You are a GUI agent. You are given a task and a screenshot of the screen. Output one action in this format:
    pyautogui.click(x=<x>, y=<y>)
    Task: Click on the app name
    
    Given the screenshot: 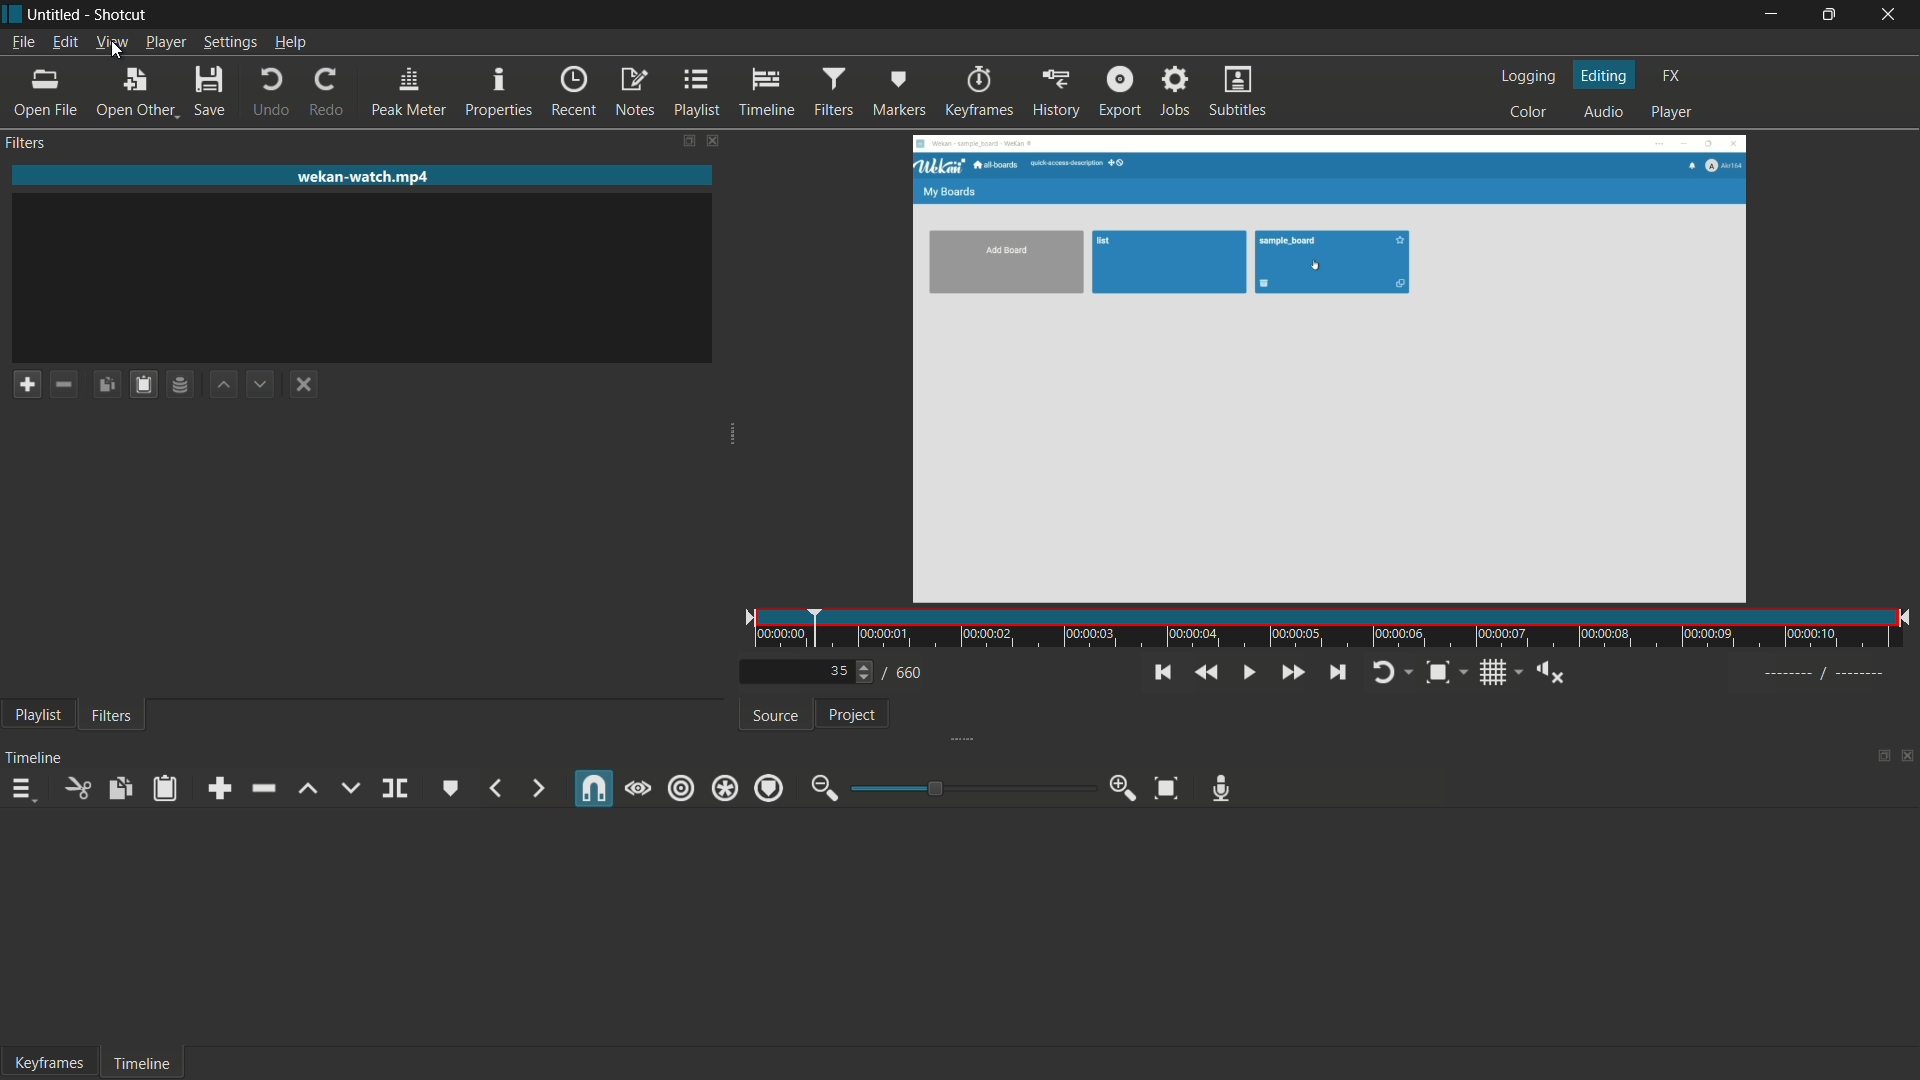 What is the action you would take?
    pyautogui.click(x=123, y=15)
    